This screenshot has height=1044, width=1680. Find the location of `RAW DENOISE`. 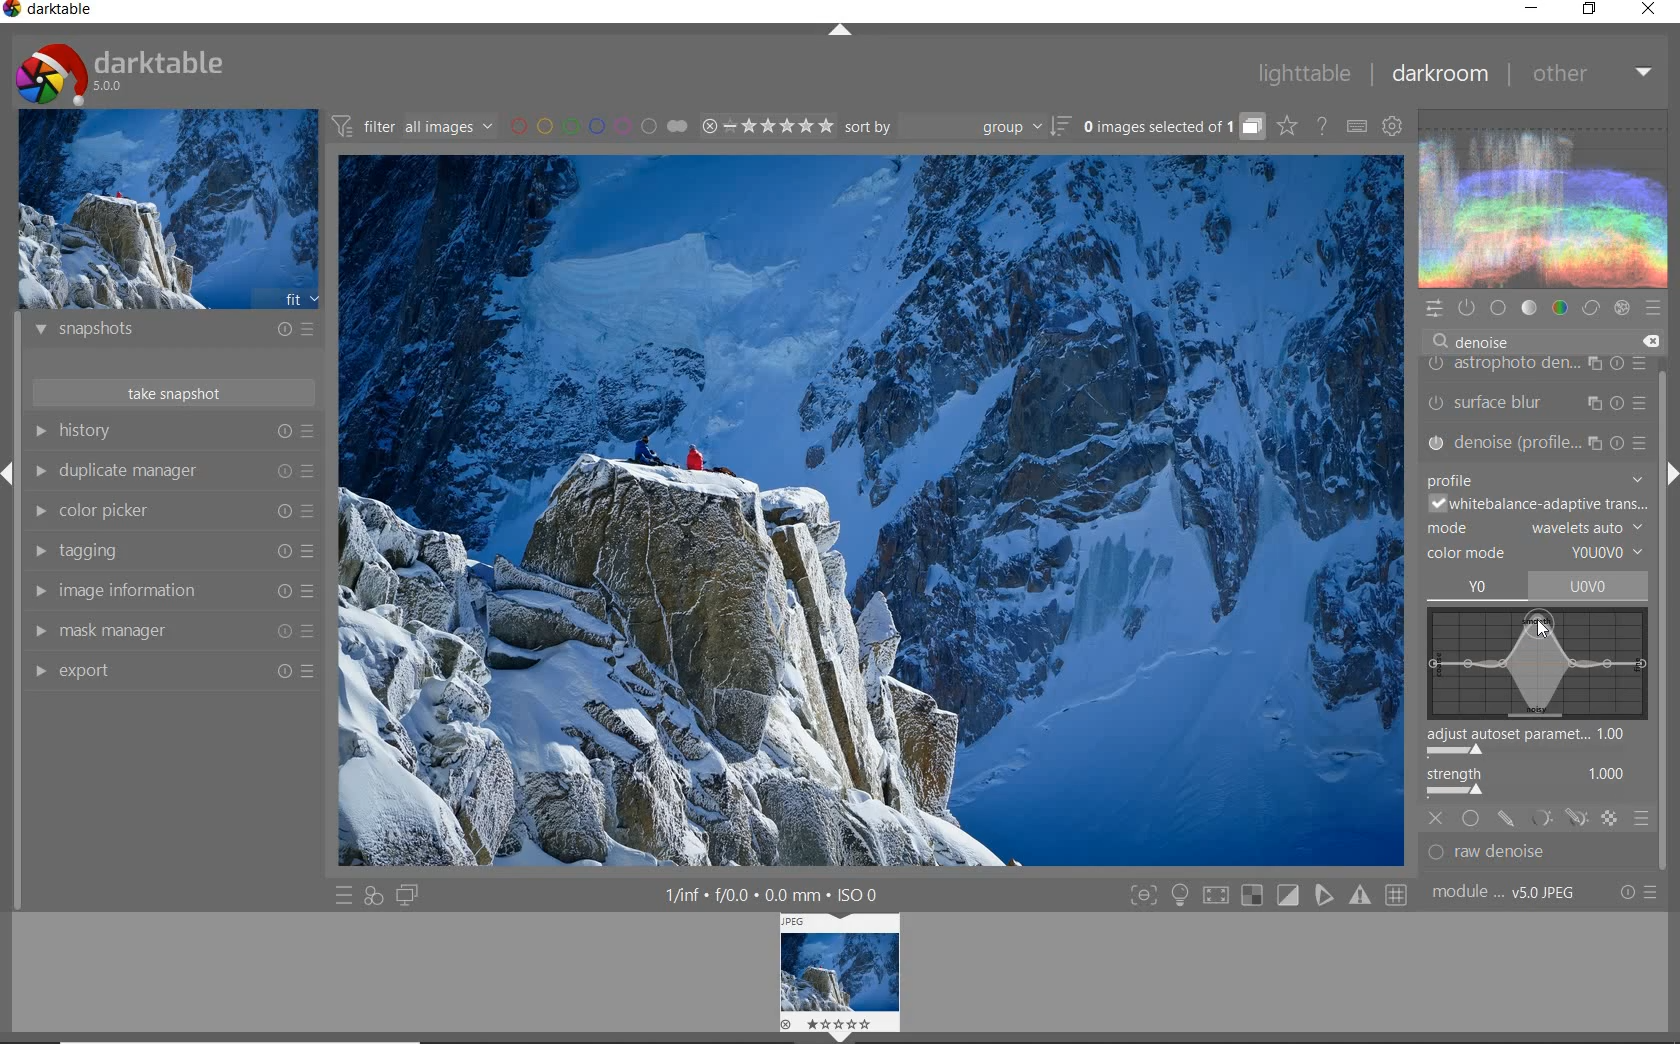

RAW DENOISE is located at coordinates (1520, 854).